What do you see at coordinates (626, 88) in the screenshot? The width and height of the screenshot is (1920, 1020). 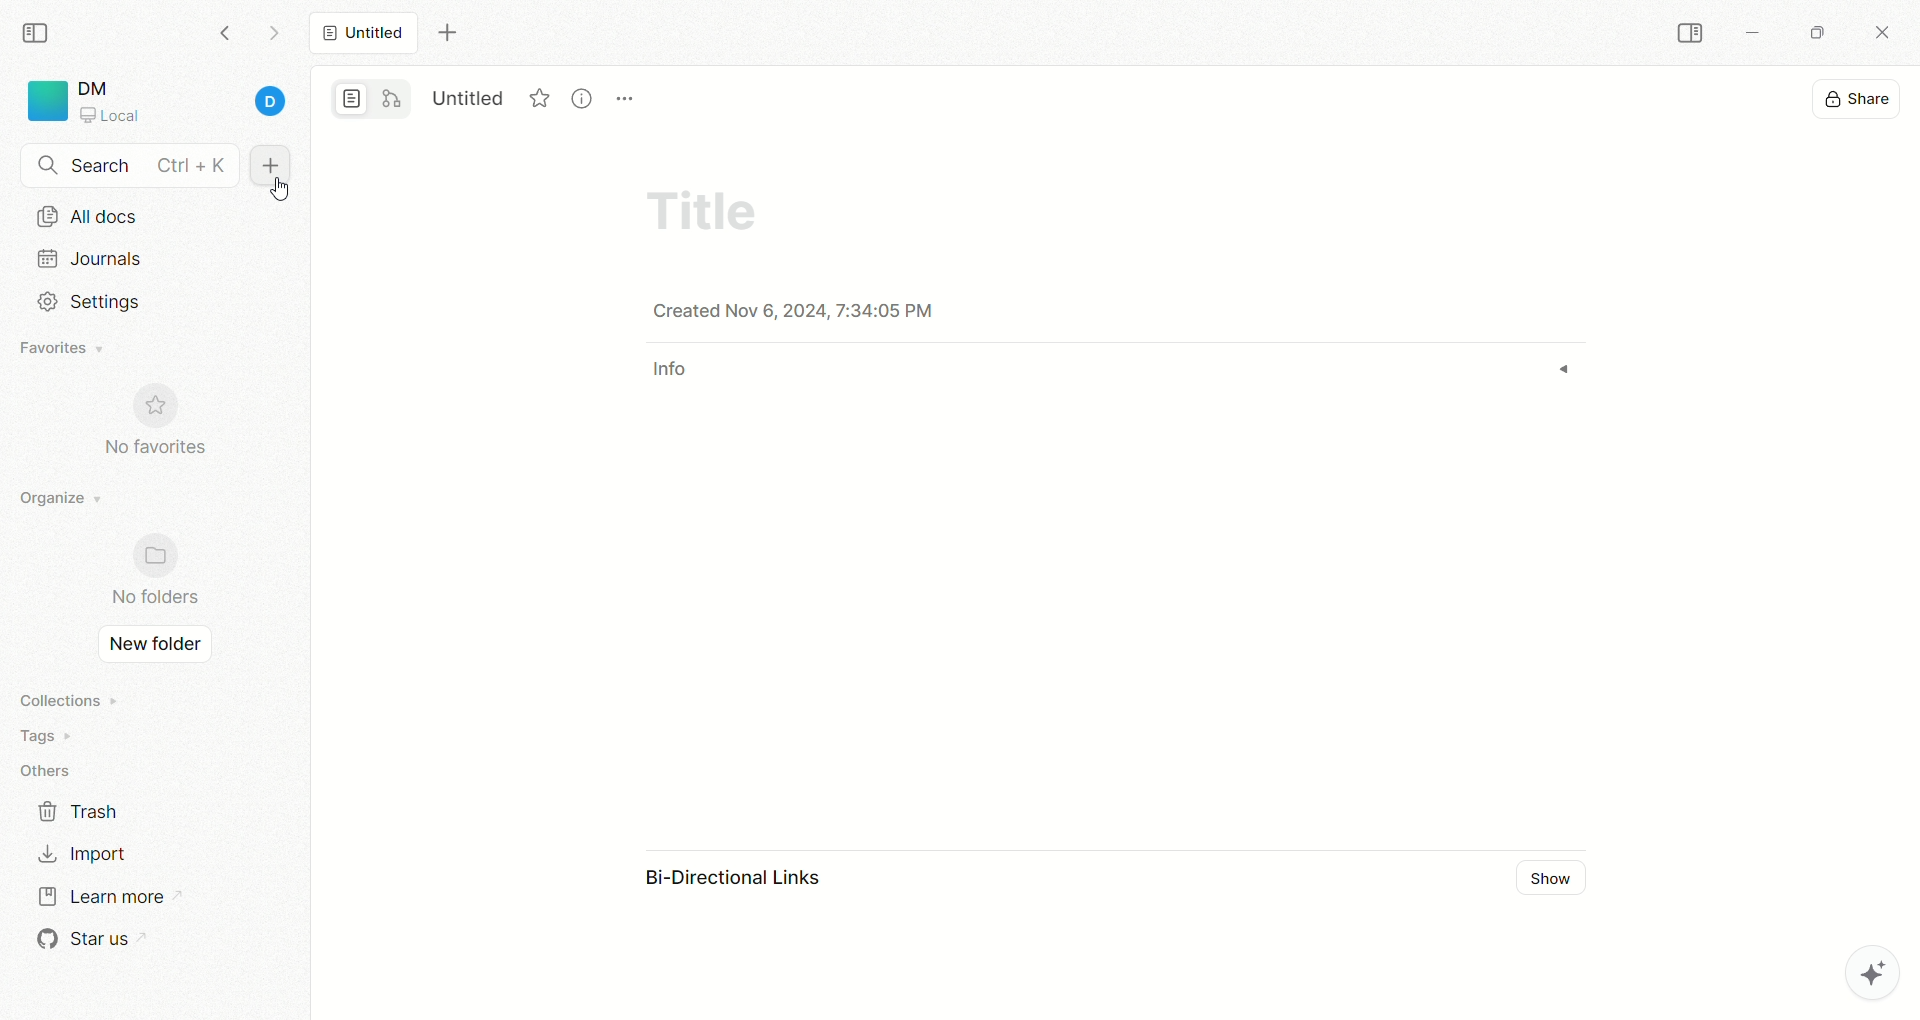 I see `options` at bounding box center [626, 88].